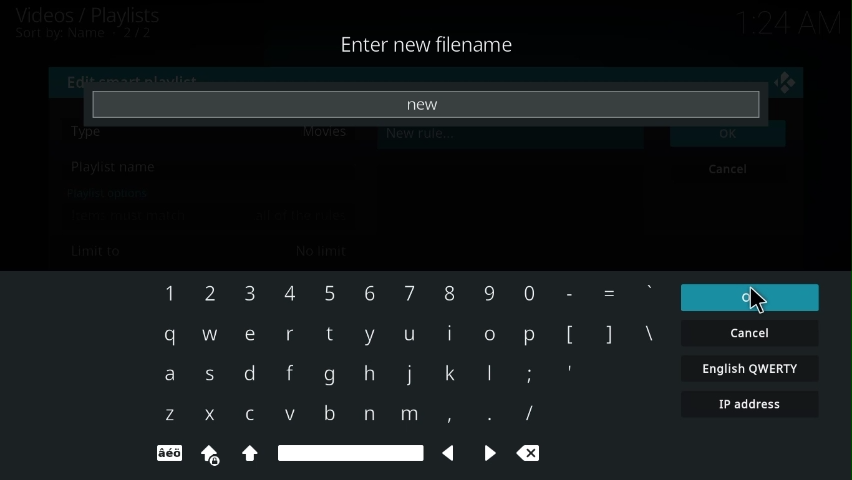 Image resolution: width=852 pixels, height=480 pixels. Describe the element at coordinates (367, 293) in the screenshot. I see `6` at that location.